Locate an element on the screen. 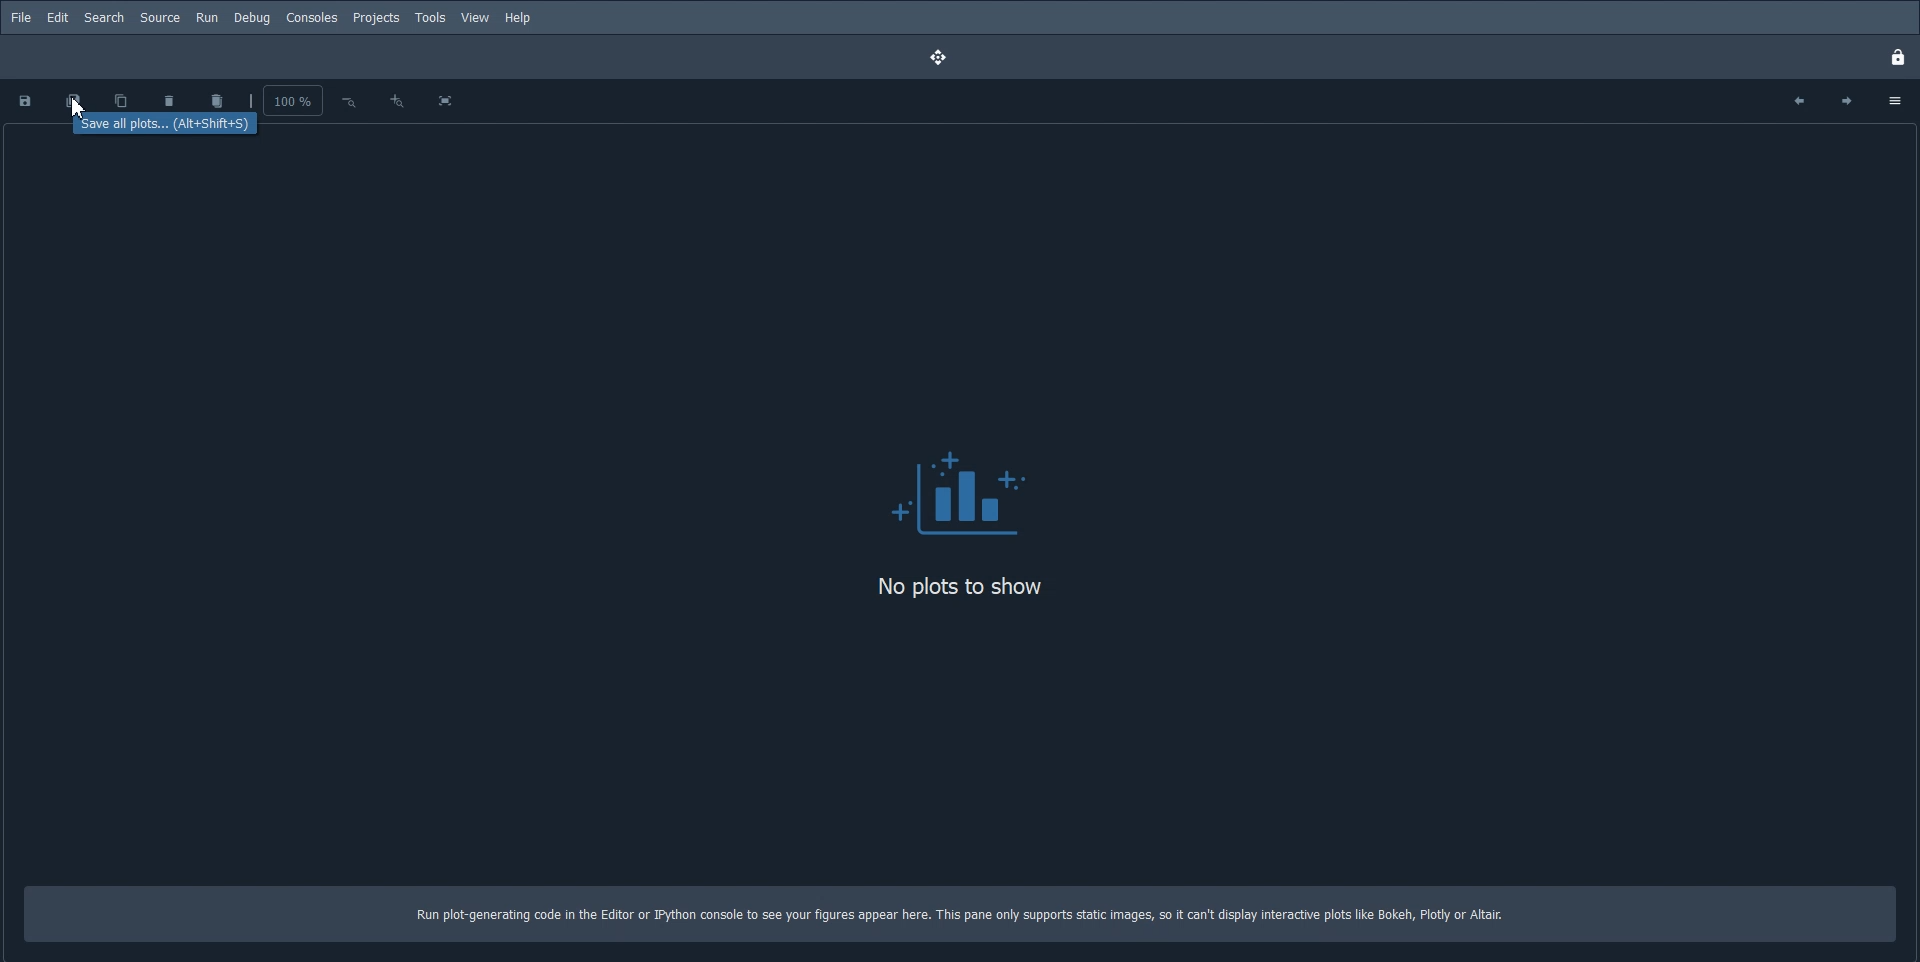 The width and height of the screenshot is (1920, 962). Run is located at coordinates (206, 18).